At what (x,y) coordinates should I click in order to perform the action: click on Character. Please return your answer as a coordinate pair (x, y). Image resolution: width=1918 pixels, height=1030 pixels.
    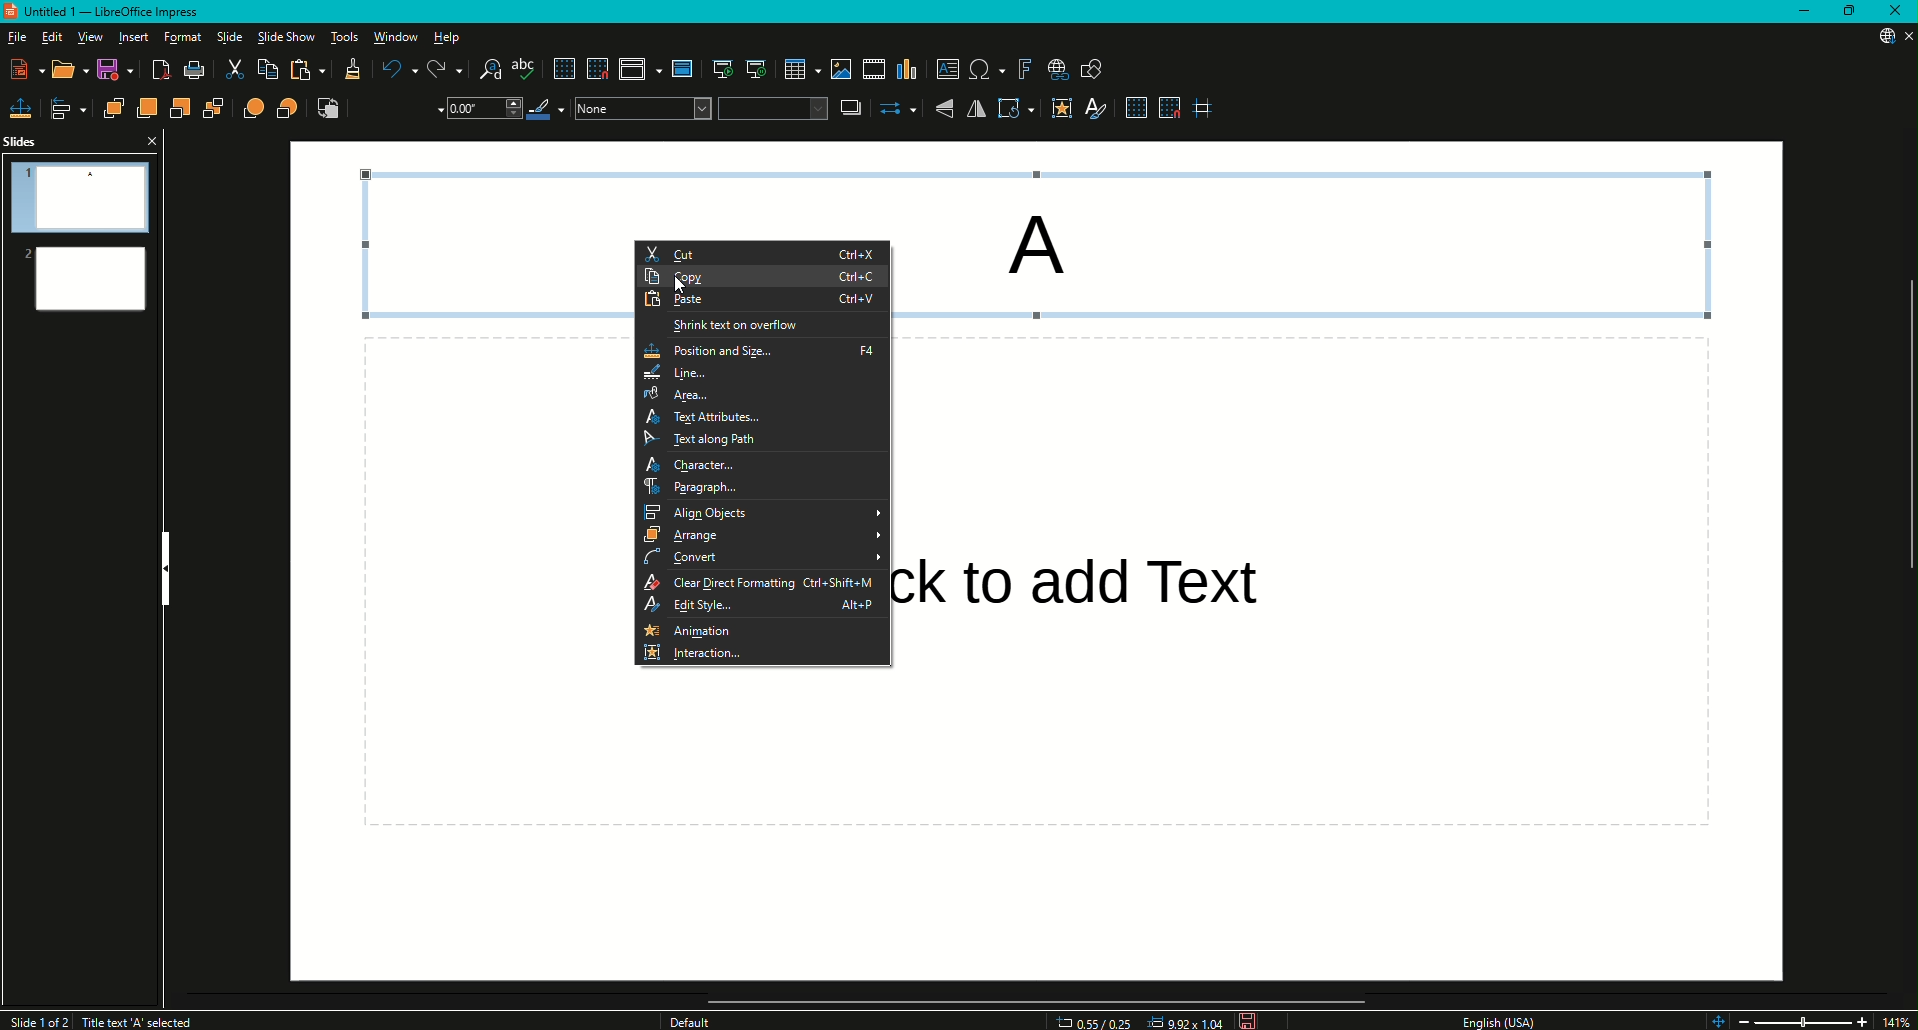
    Looking at the image, I should click on (763, 463).